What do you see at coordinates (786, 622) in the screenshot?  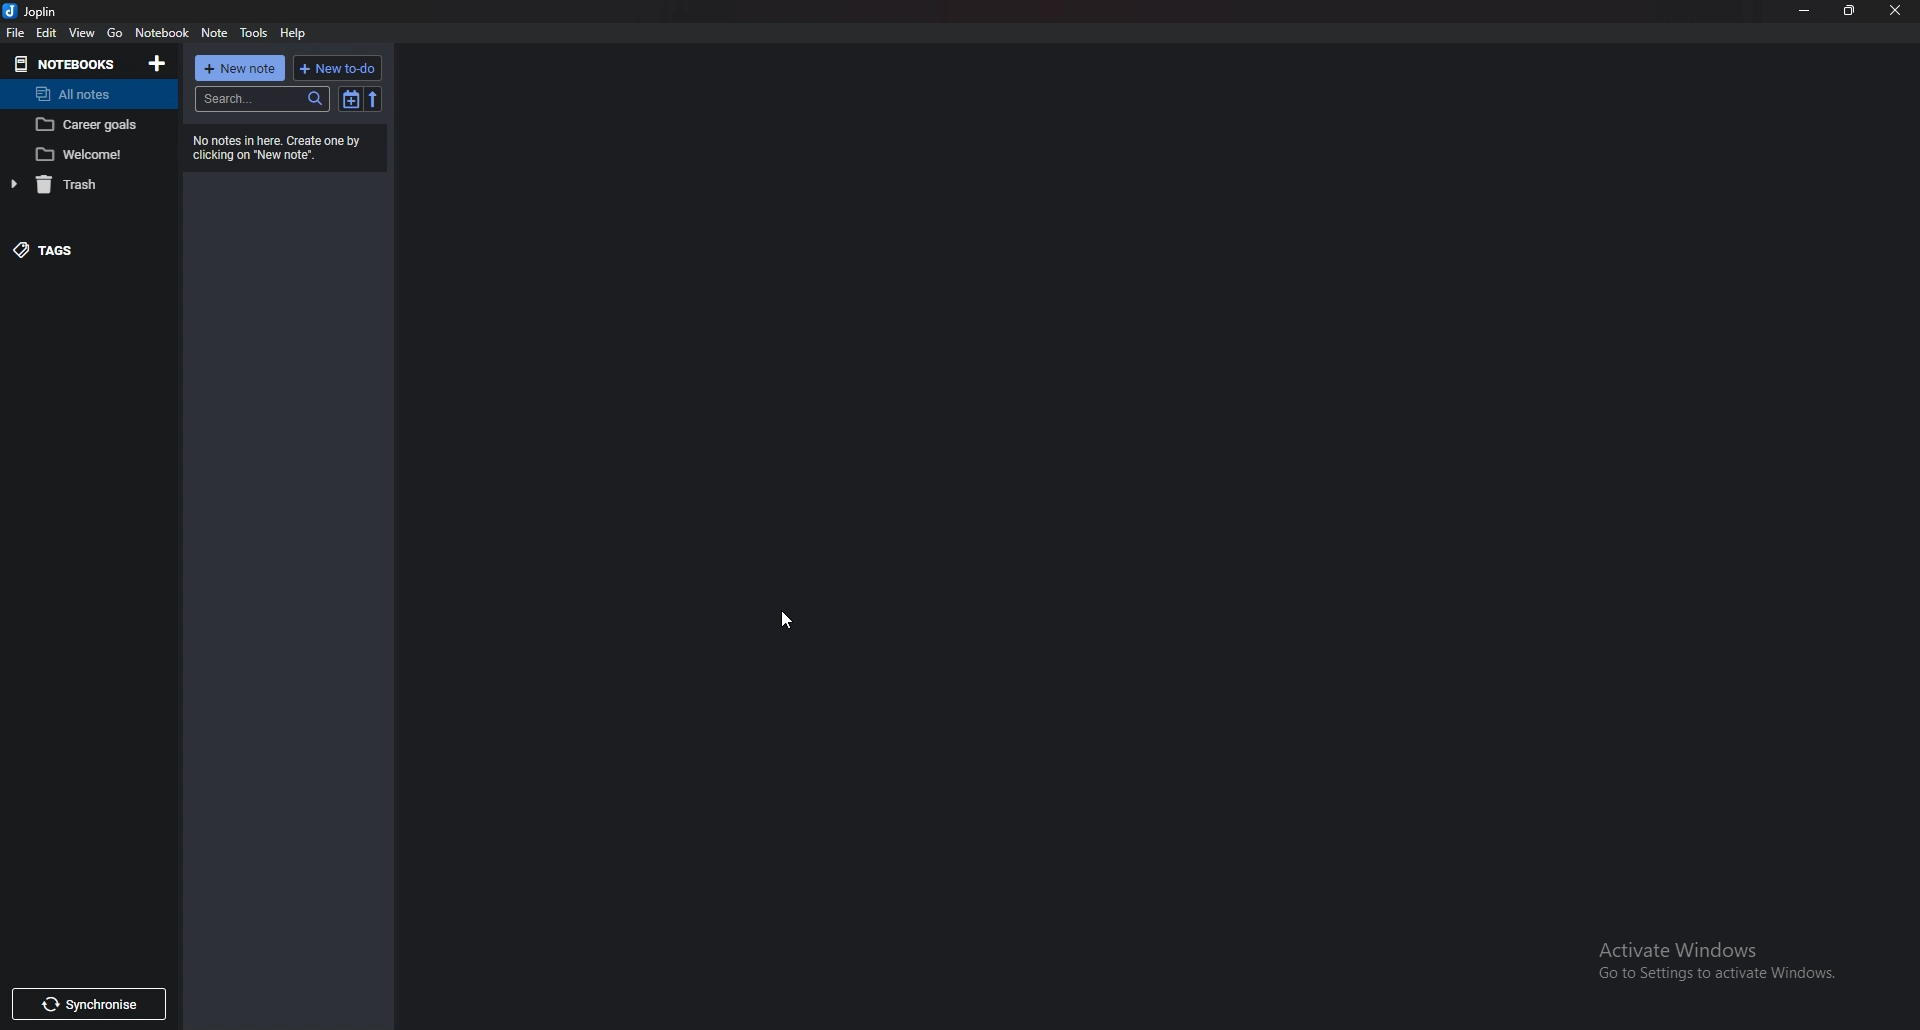 I see `cursor` at bounding box center [786, 622].